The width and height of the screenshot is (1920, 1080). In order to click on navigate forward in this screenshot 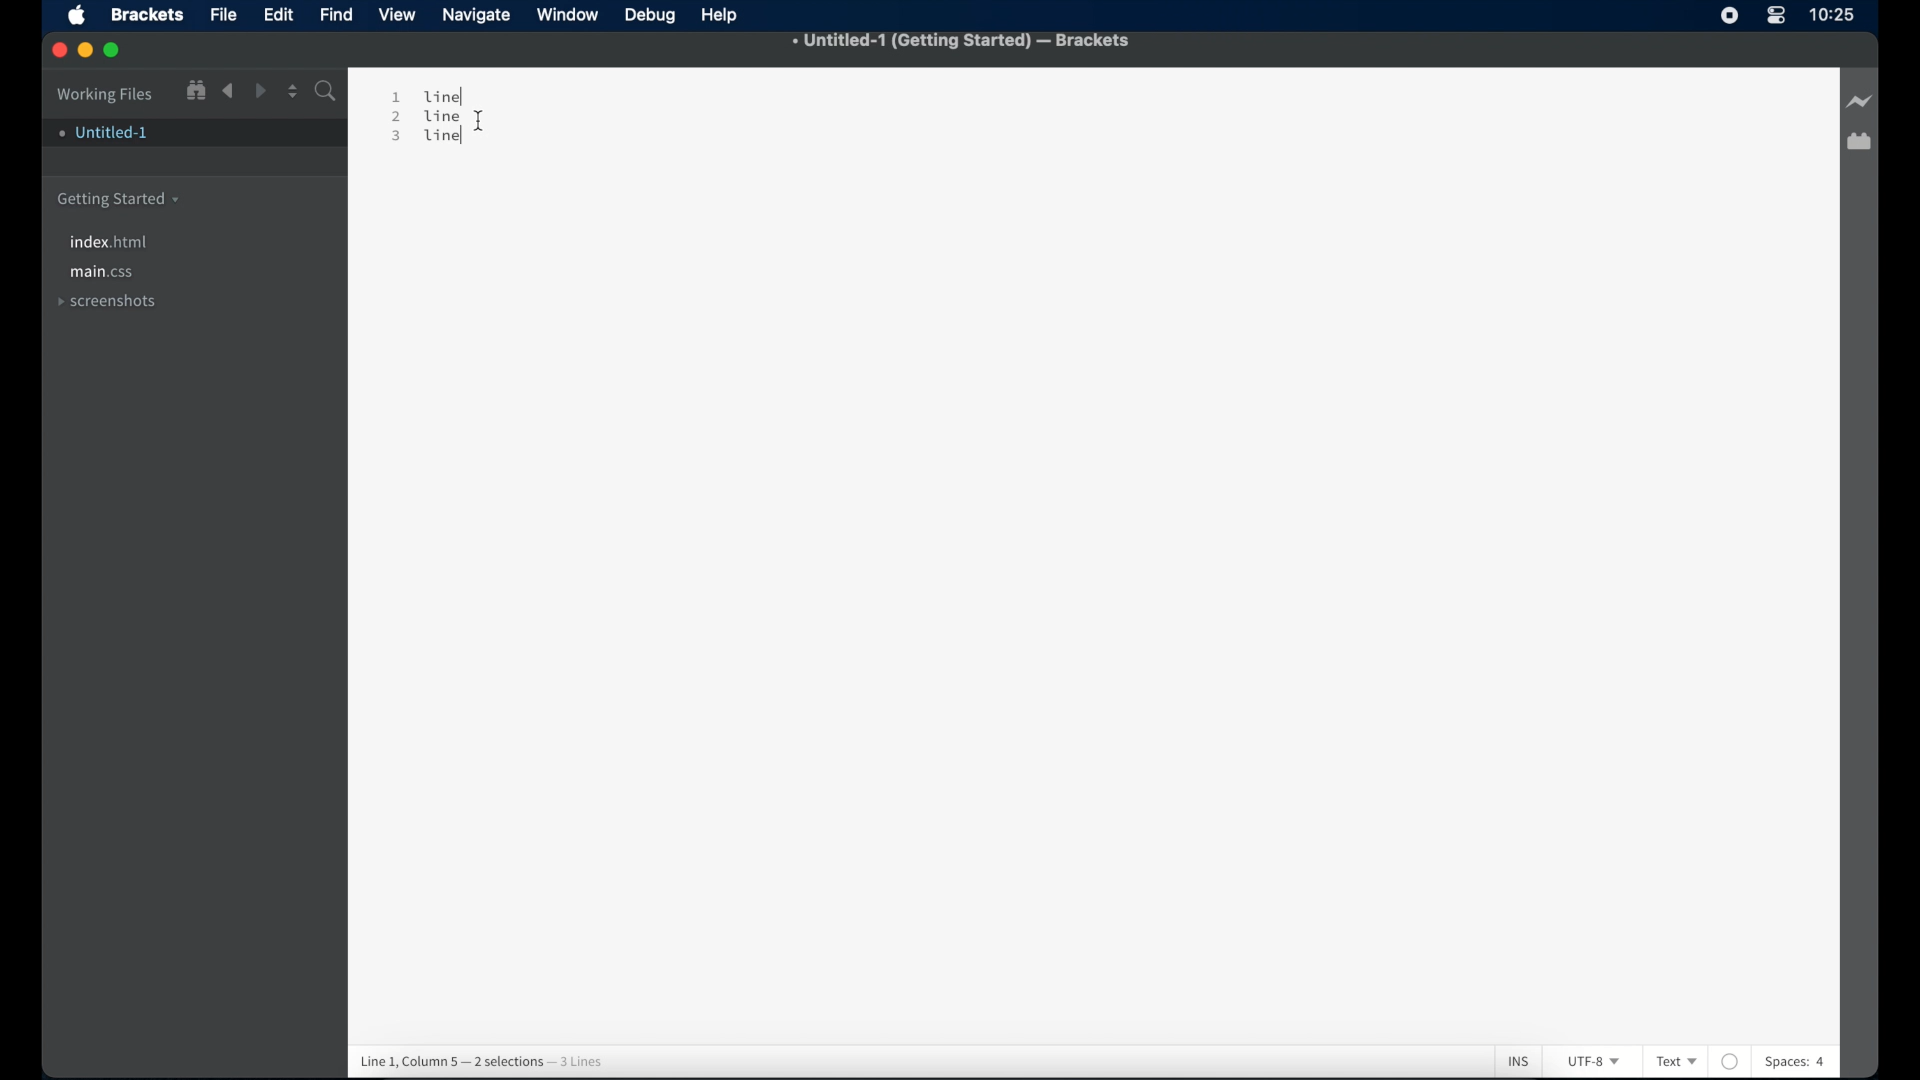, I will do `click(262, 92)`.